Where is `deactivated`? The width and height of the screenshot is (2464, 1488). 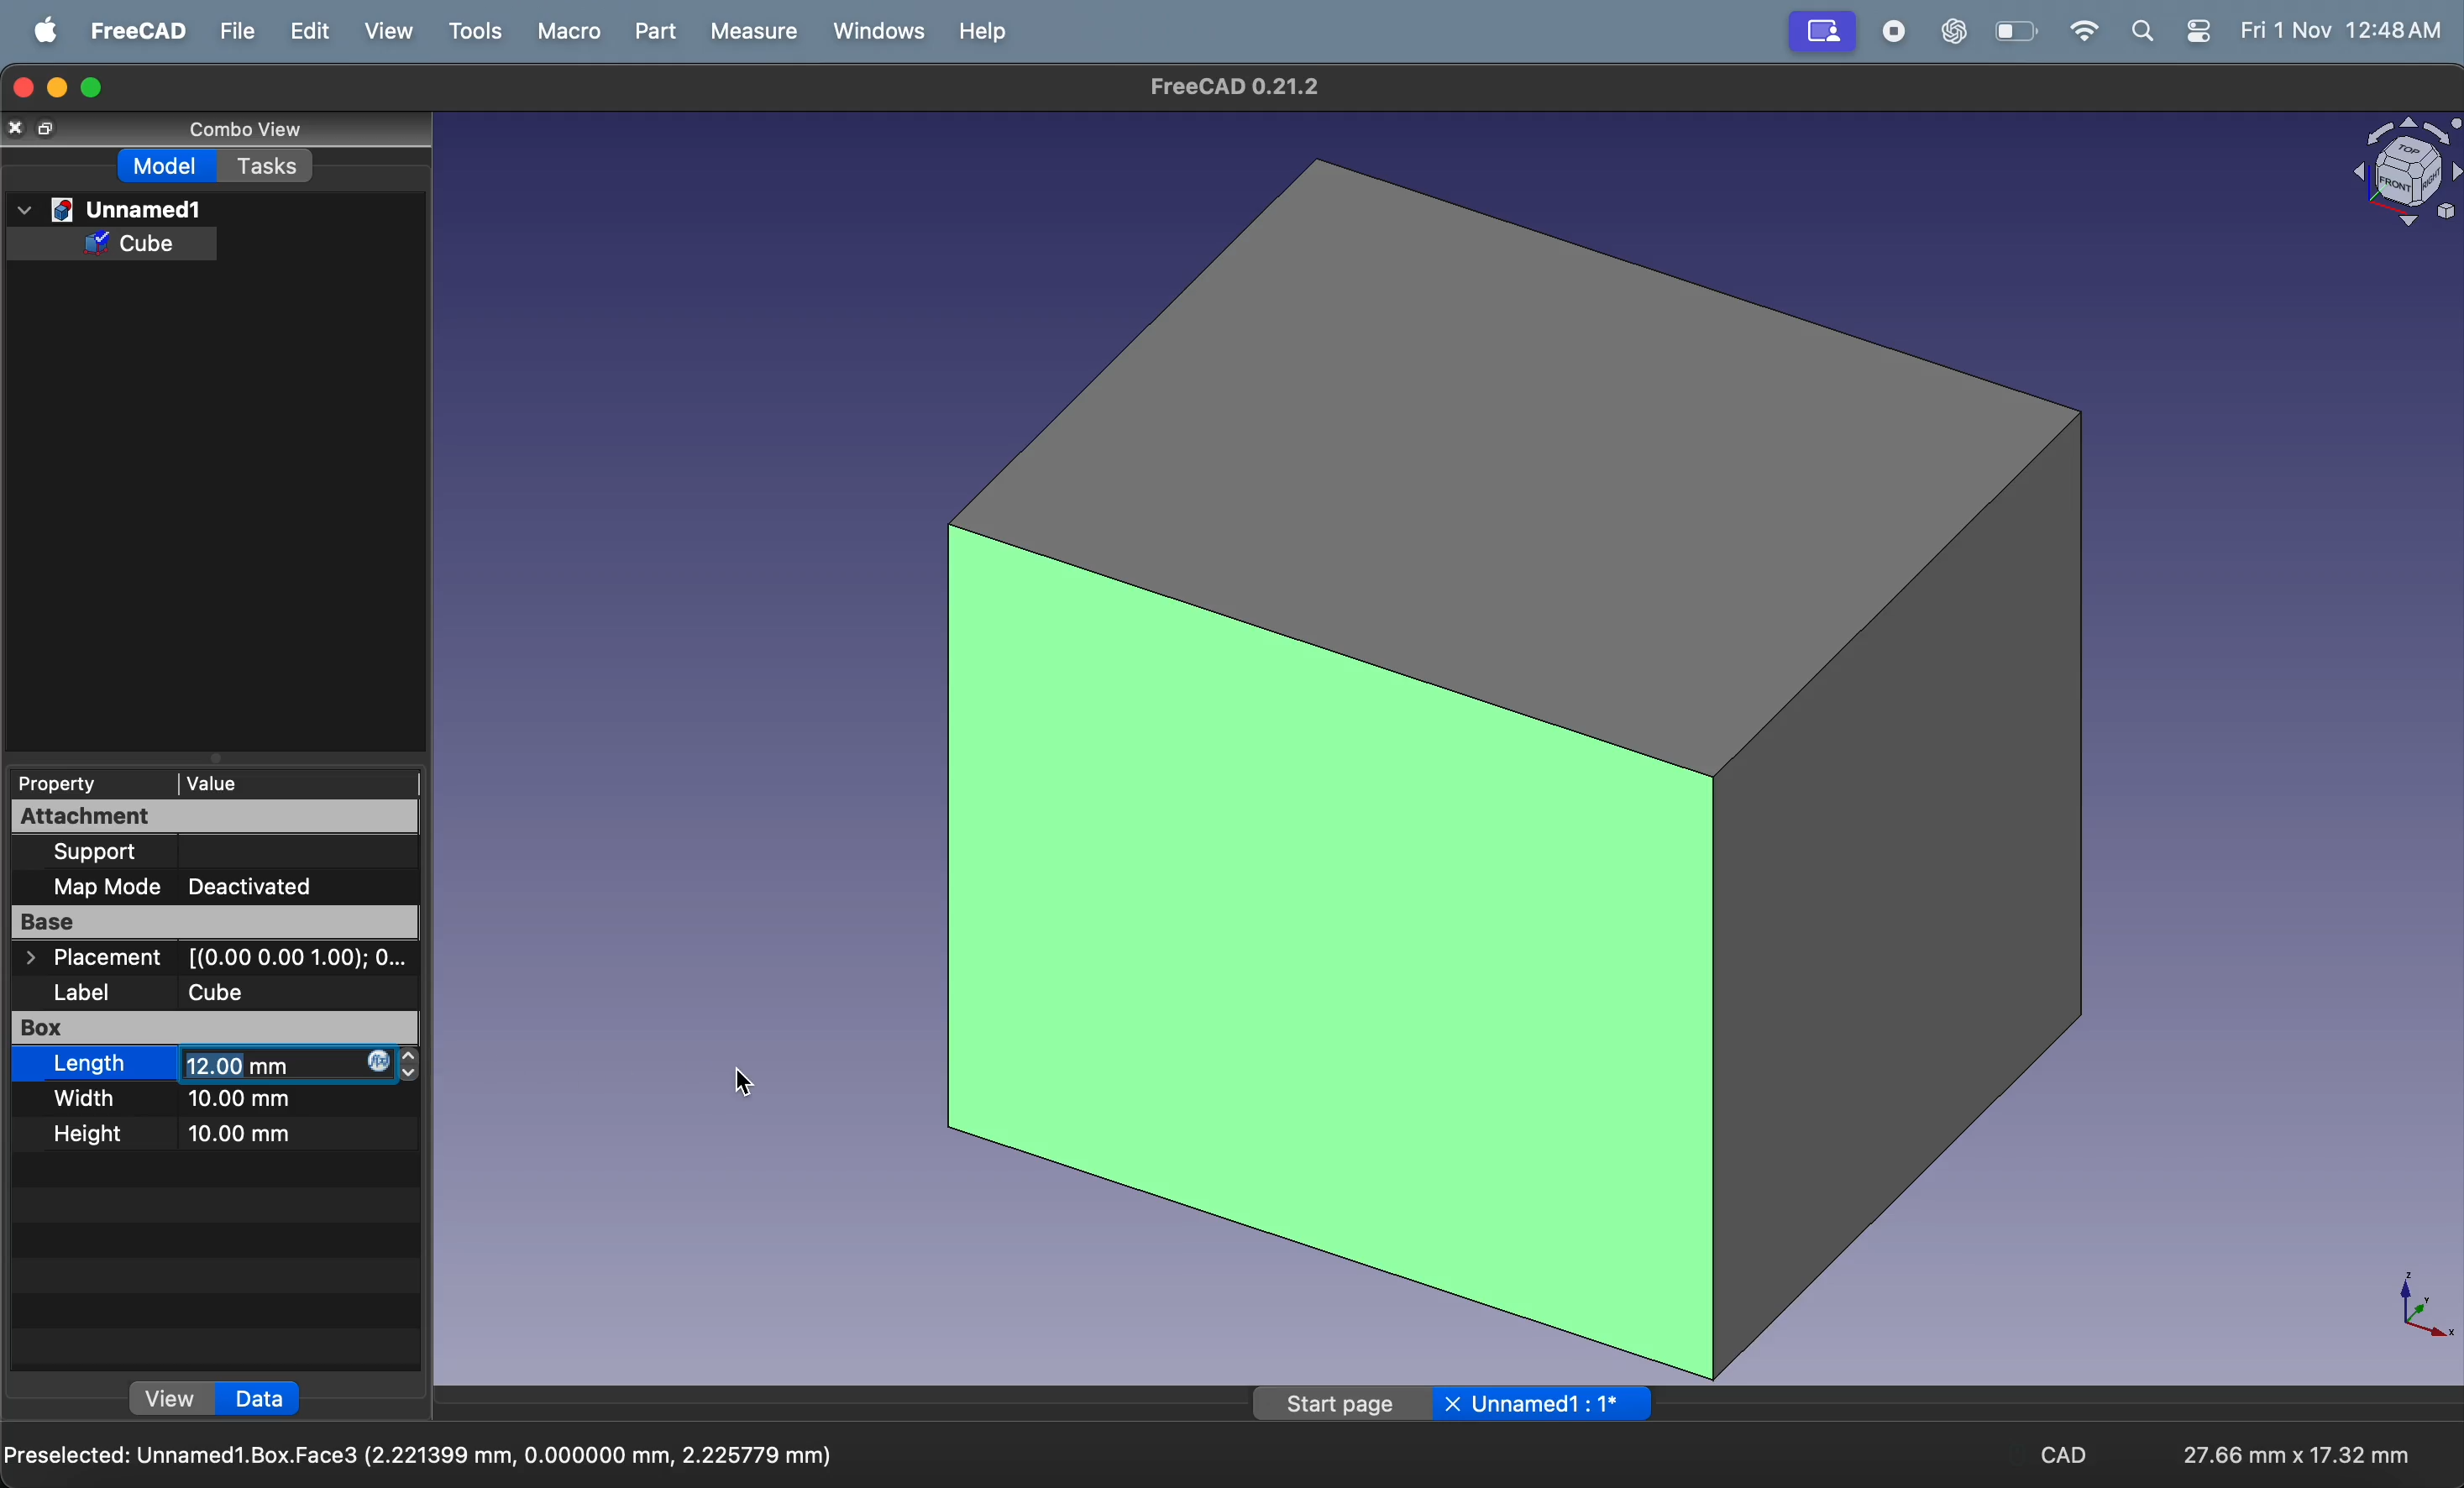 deactivated is located at coordinates (273, 884).